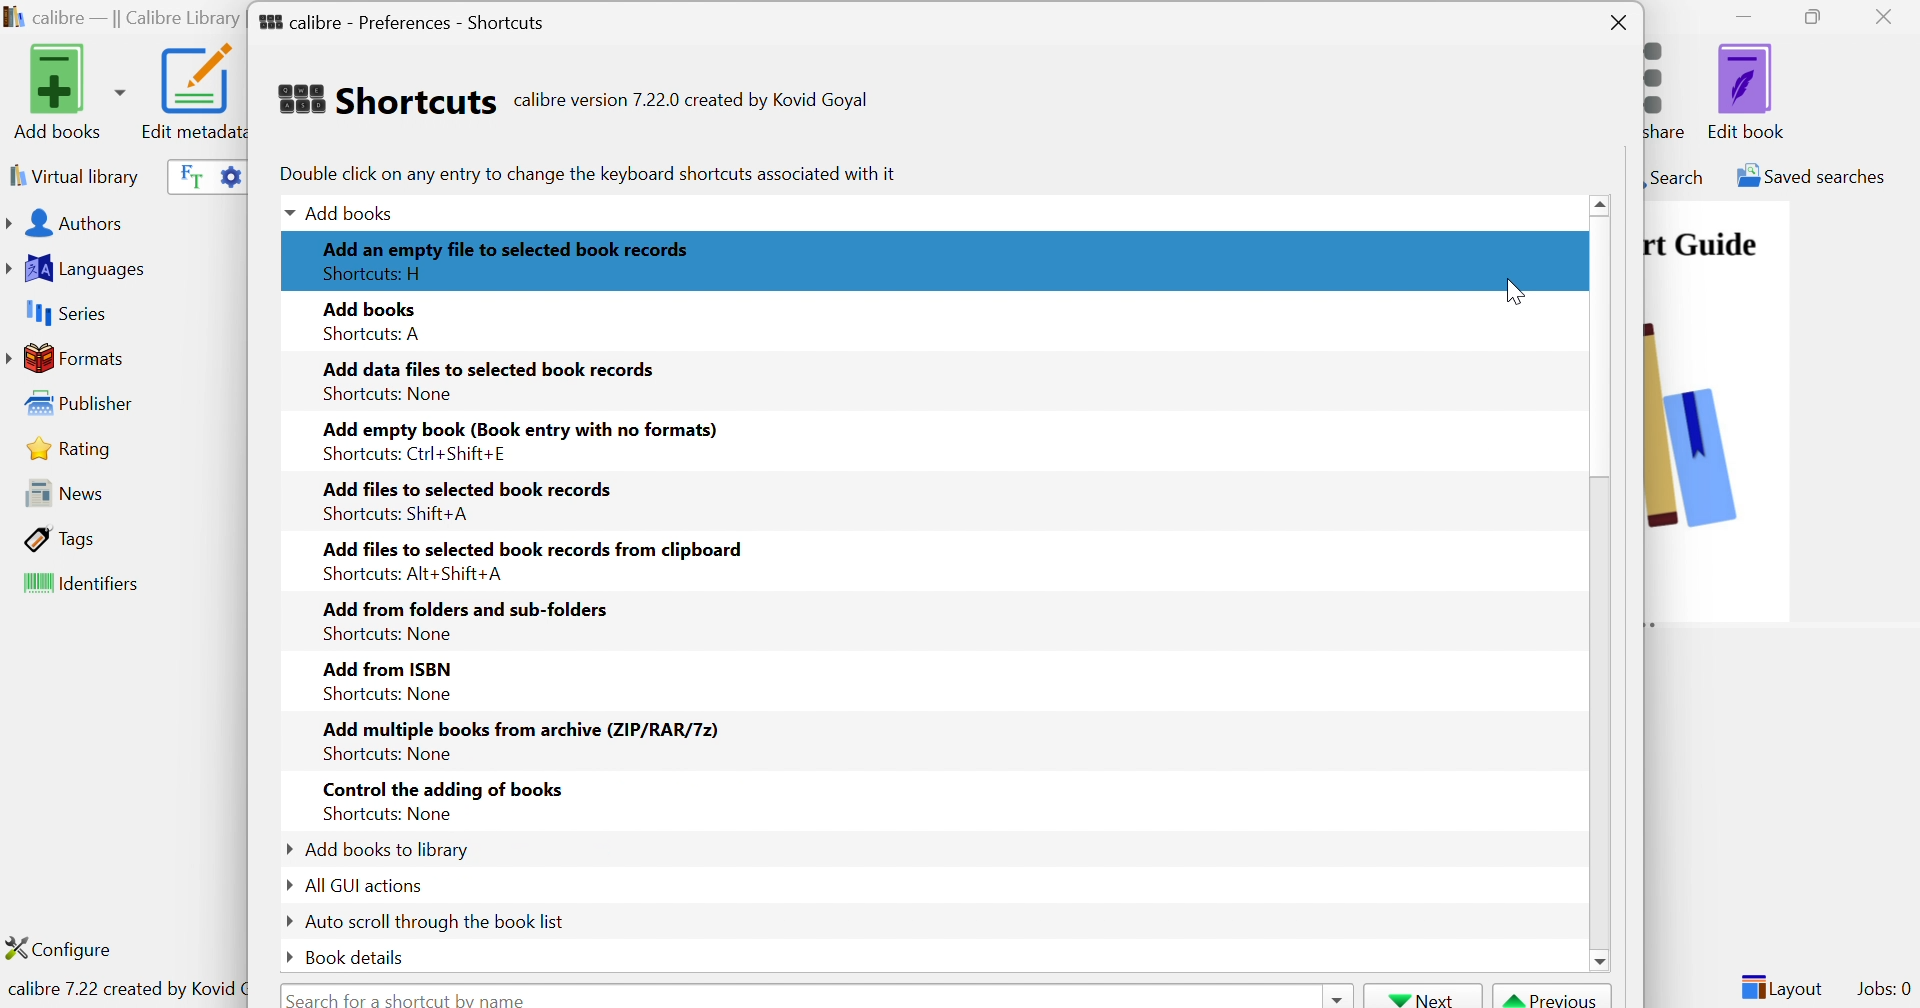 The width and height of the screenshot is (1920, 1008). Describe the element at coordinates (520, 726) in the screenshot. I see `Add multiple books from archive (ZIP/RAR/7z)` at that location.